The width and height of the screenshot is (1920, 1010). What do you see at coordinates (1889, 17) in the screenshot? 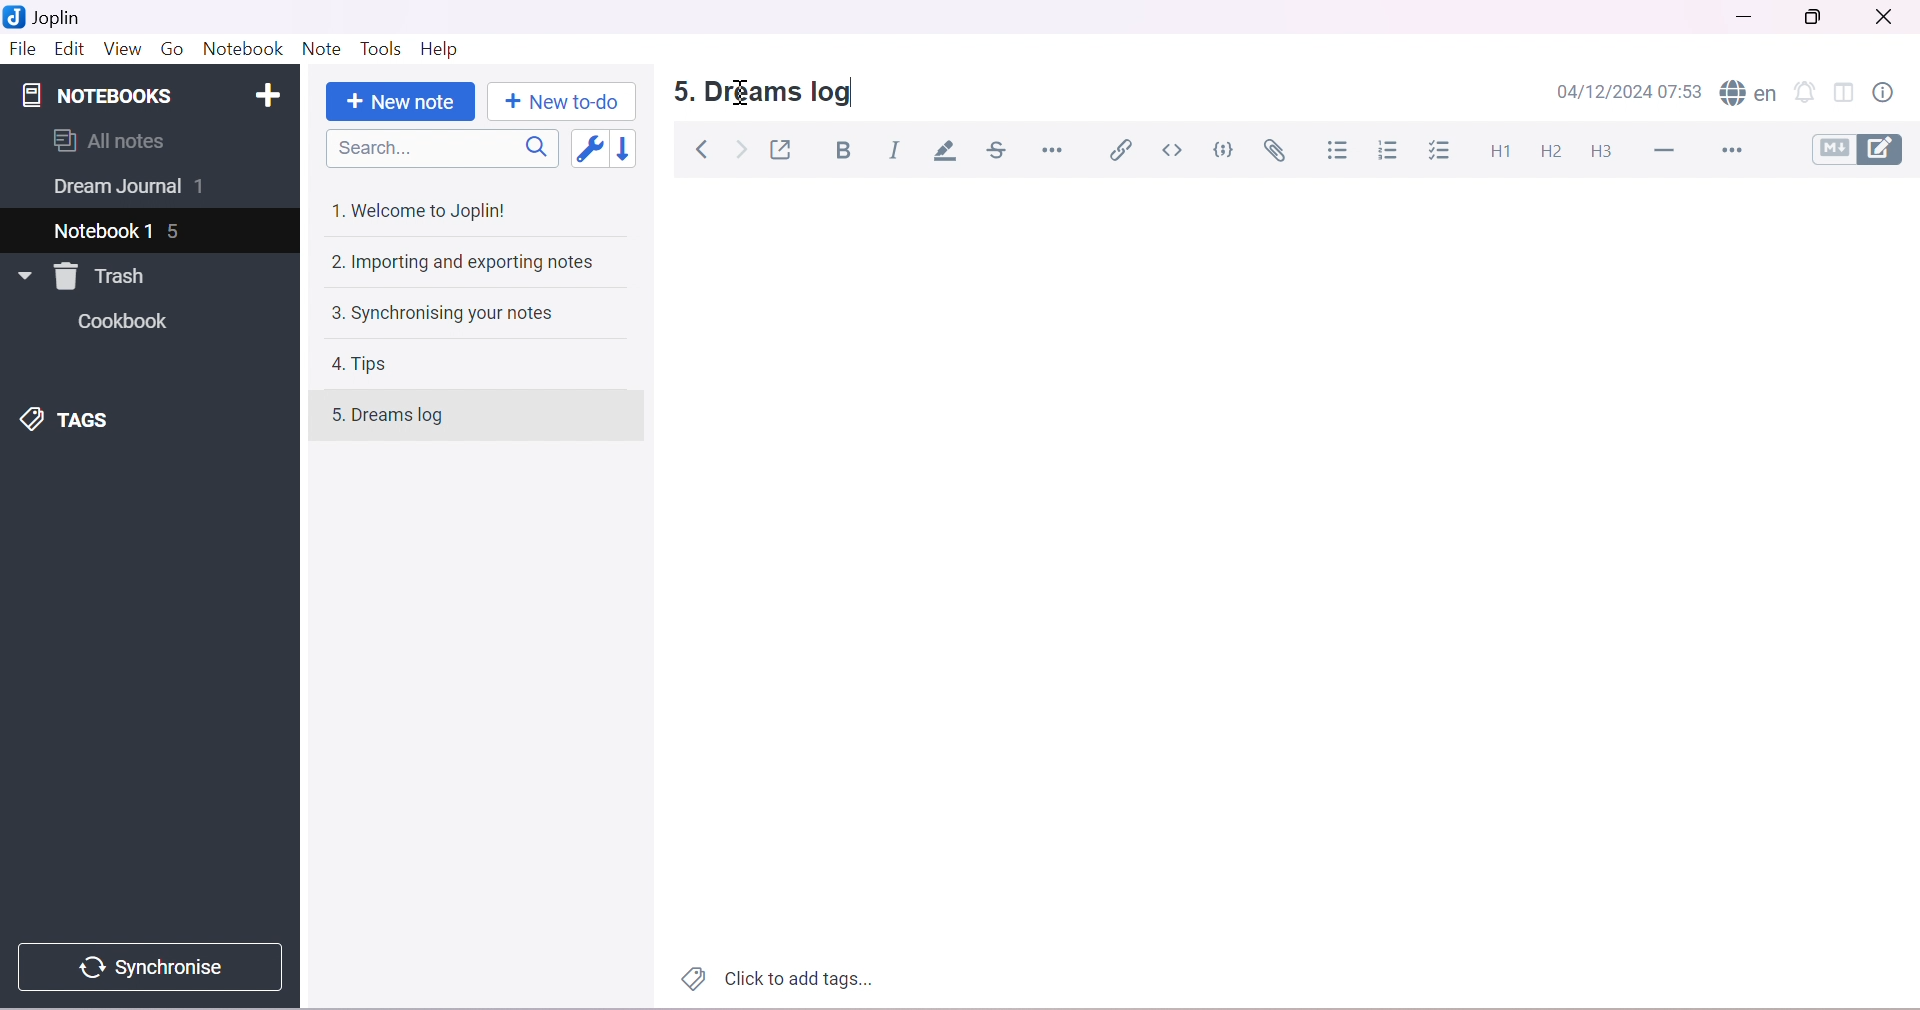
I see `Close` at bounding box center [1889, 17].